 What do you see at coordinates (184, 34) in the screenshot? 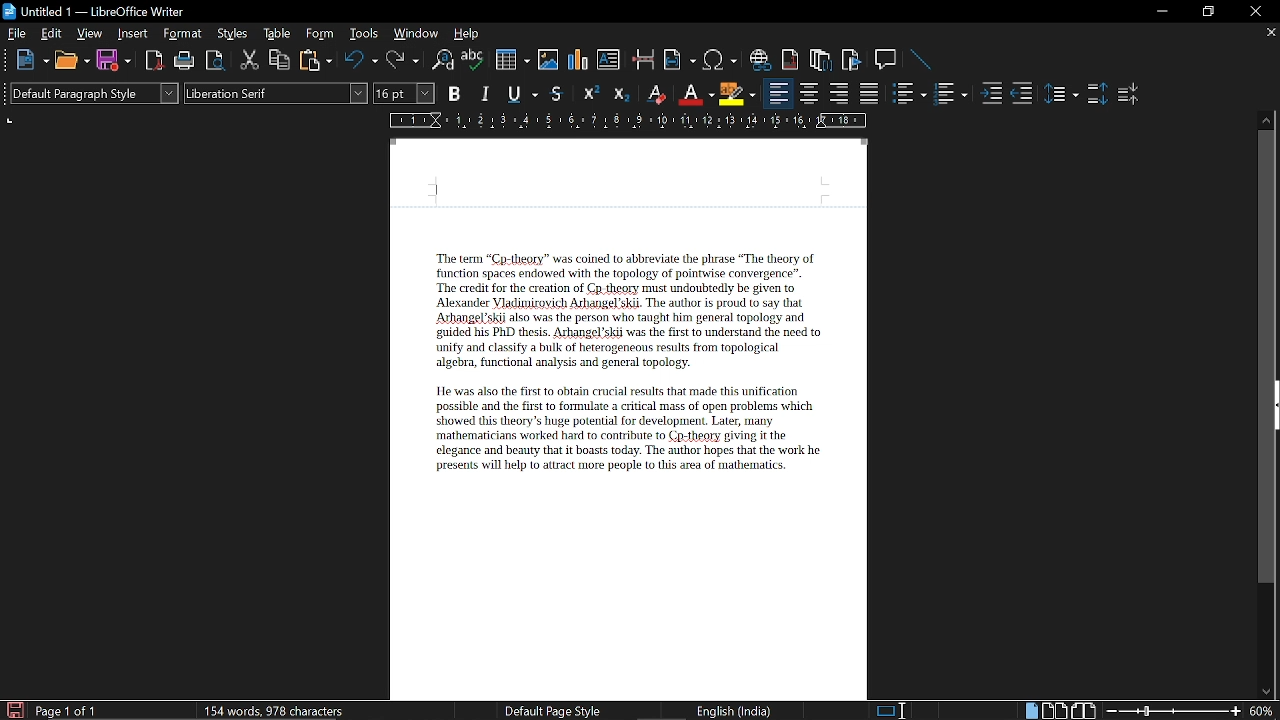
I see `Format` at bounding box center [184, 34].